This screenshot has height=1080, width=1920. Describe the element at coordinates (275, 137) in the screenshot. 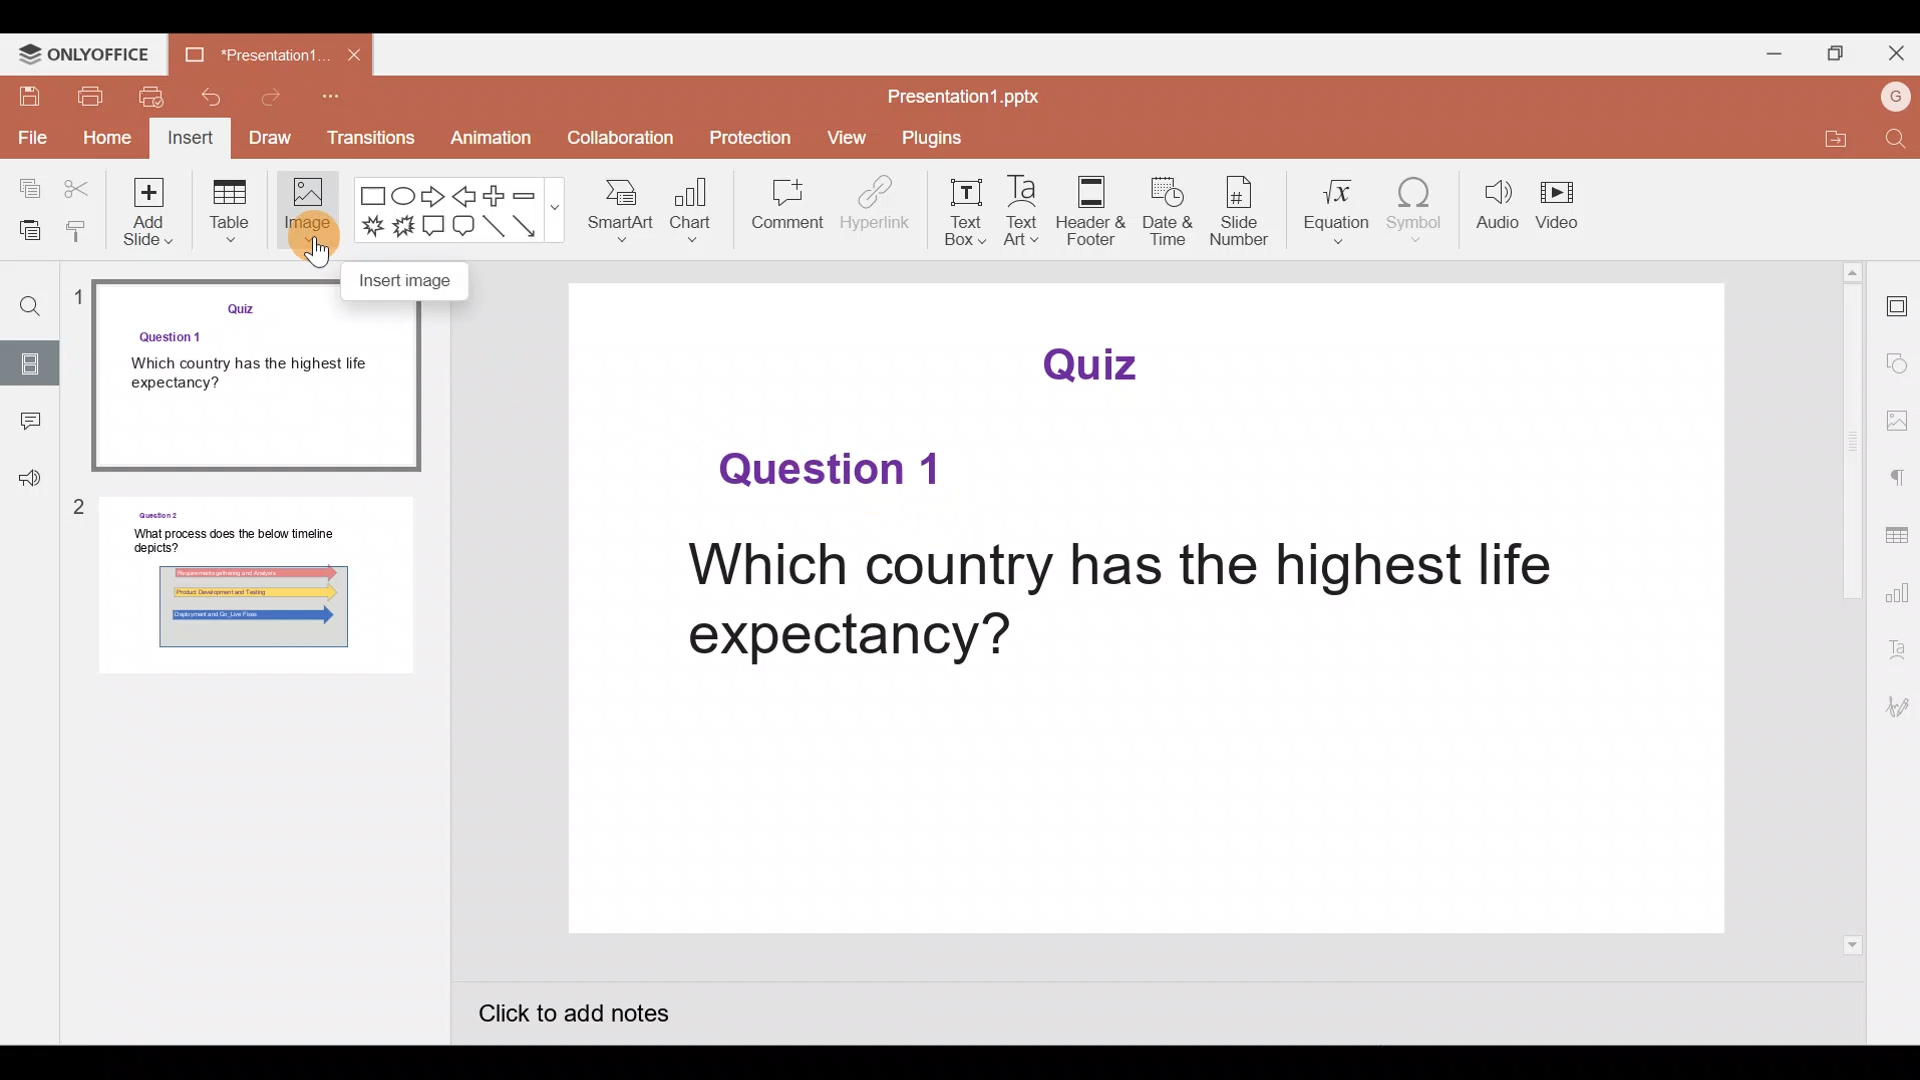

I see `Draw` at that location.